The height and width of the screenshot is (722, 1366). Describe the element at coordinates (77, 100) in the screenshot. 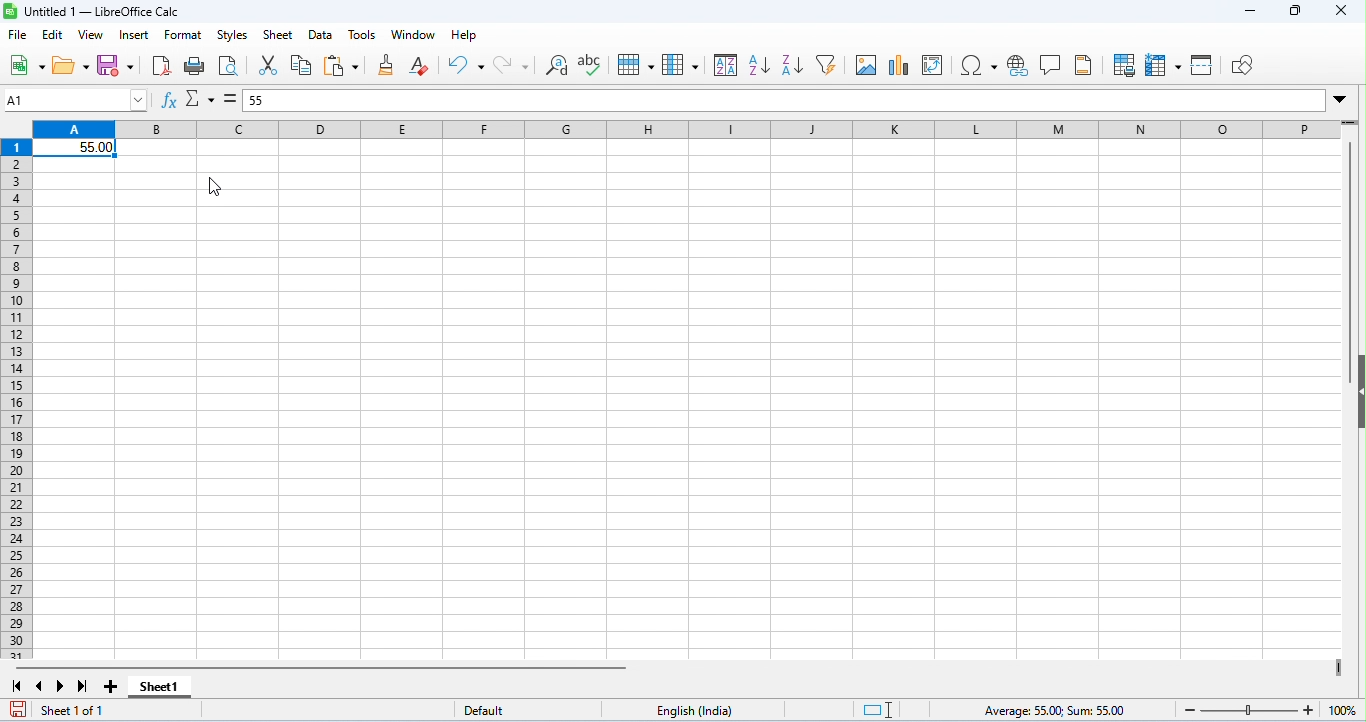

I see `cell number` at that location.